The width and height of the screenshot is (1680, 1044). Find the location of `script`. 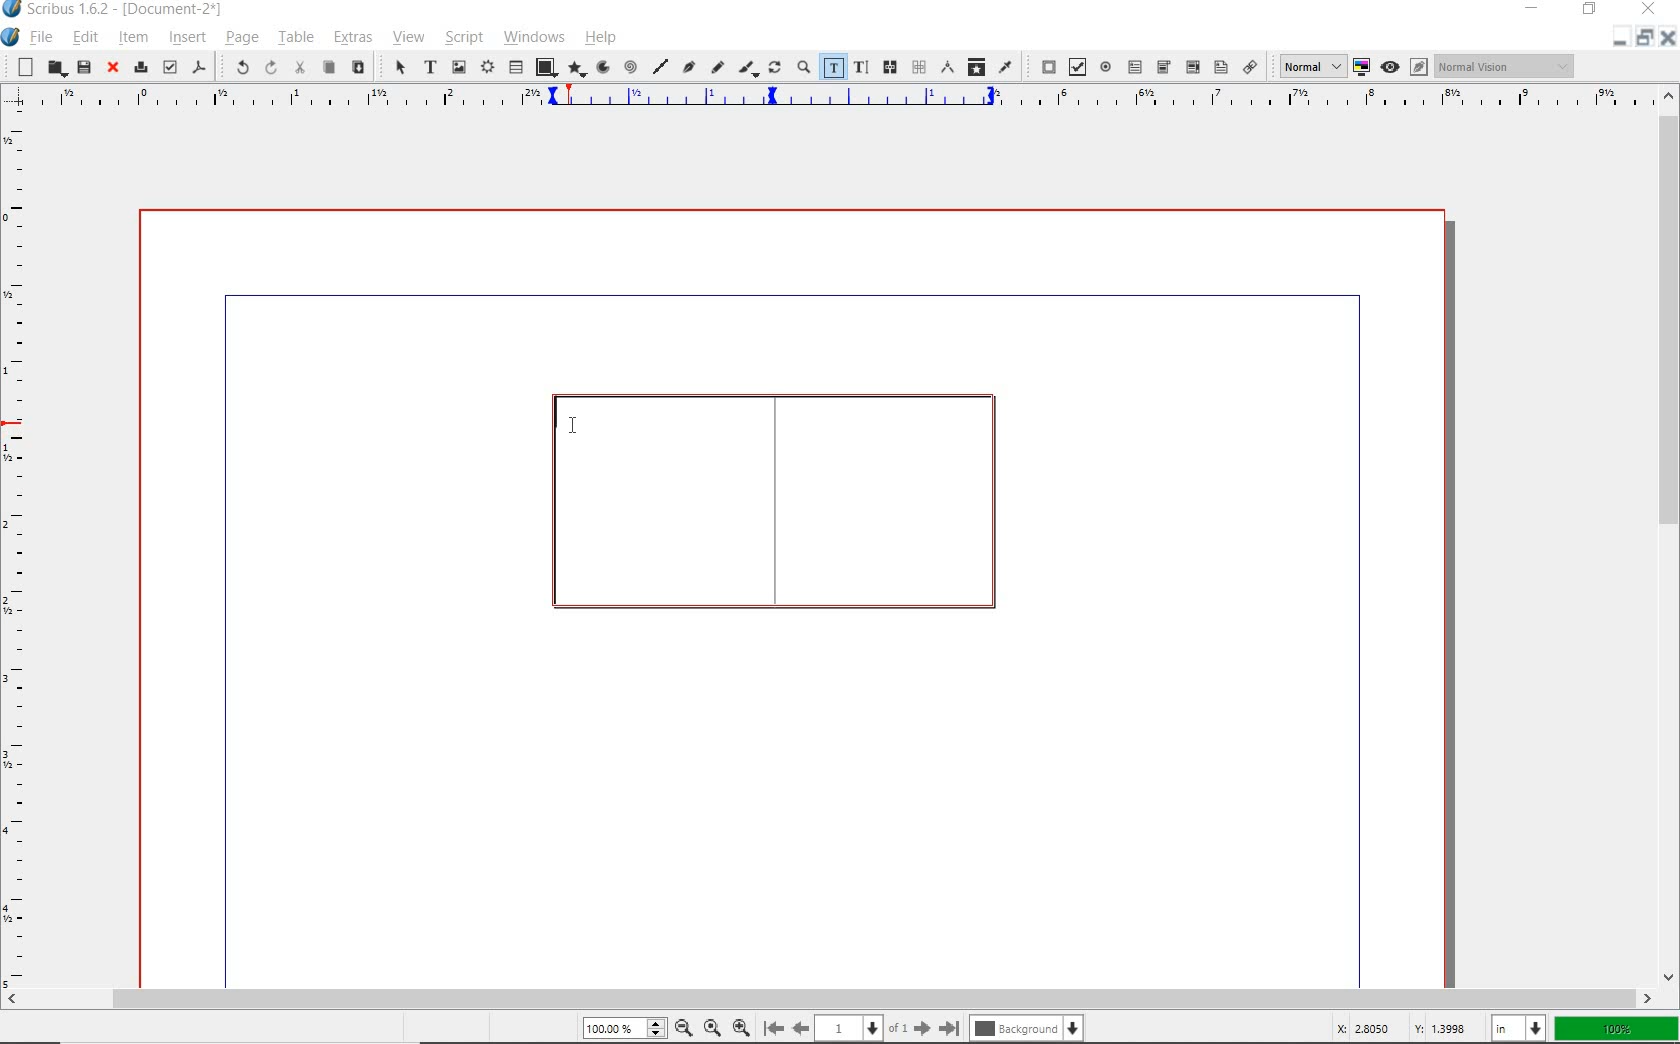

script is located at coordinates (461, 37).